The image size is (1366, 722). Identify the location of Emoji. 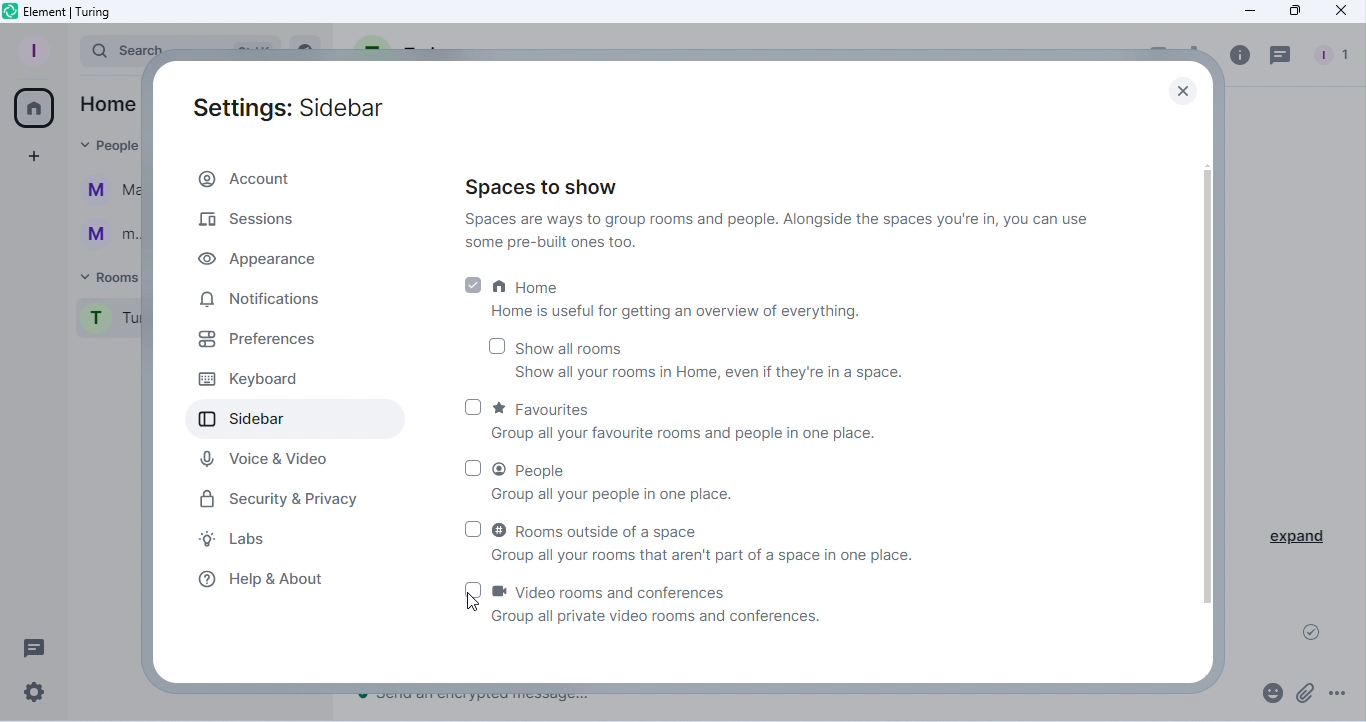
(1270, 691).